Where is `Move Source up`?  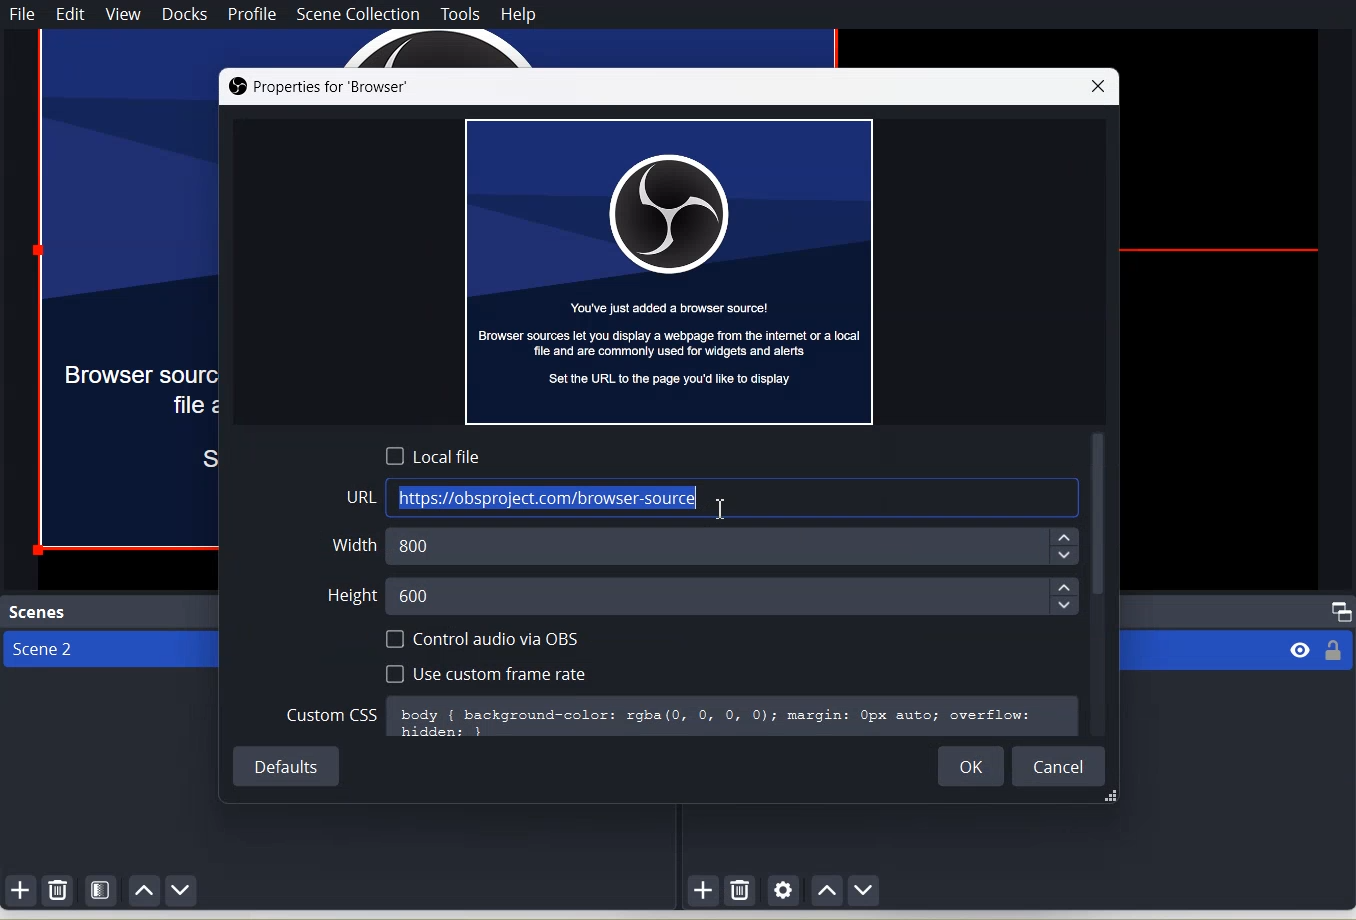 Move Source up is located at coordinates (825, 890).